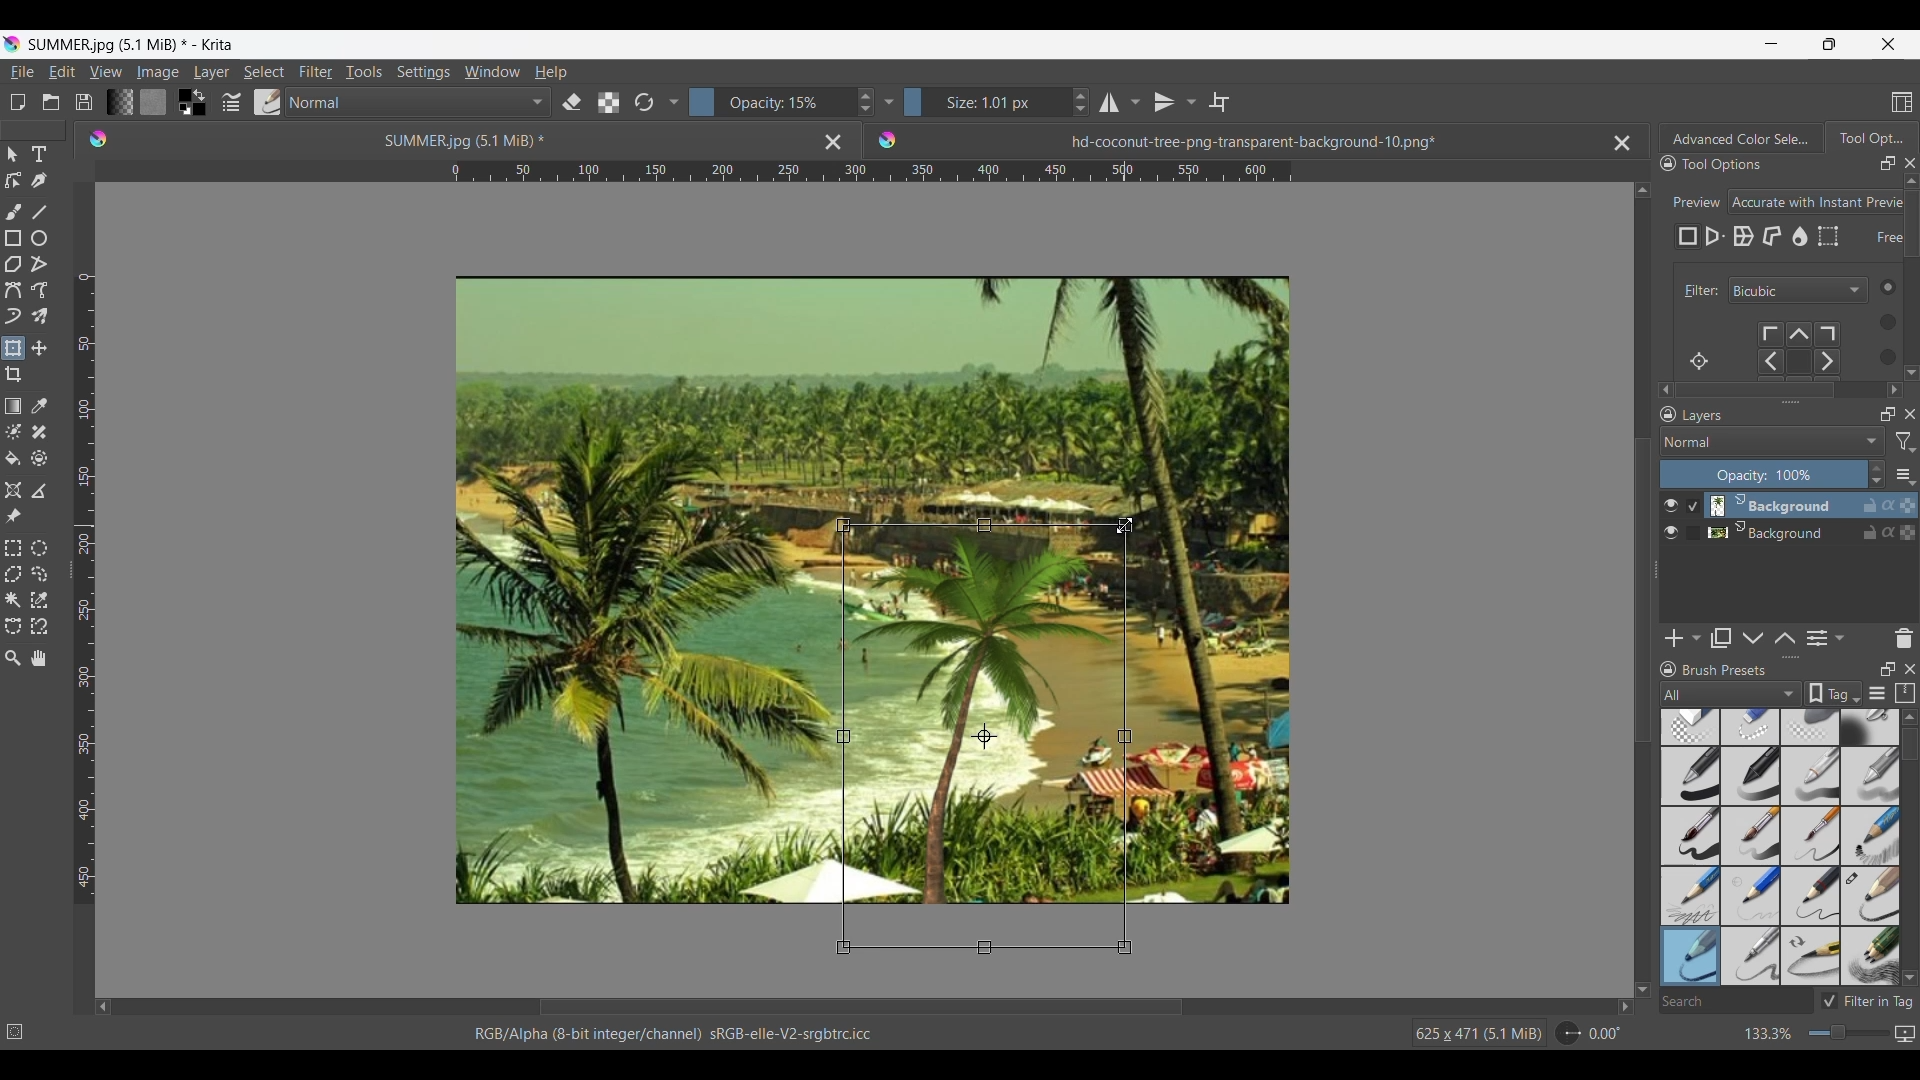  I want to click on SUMMERjpg(5.1 MiB)* - Lrita, so click(133, 44).